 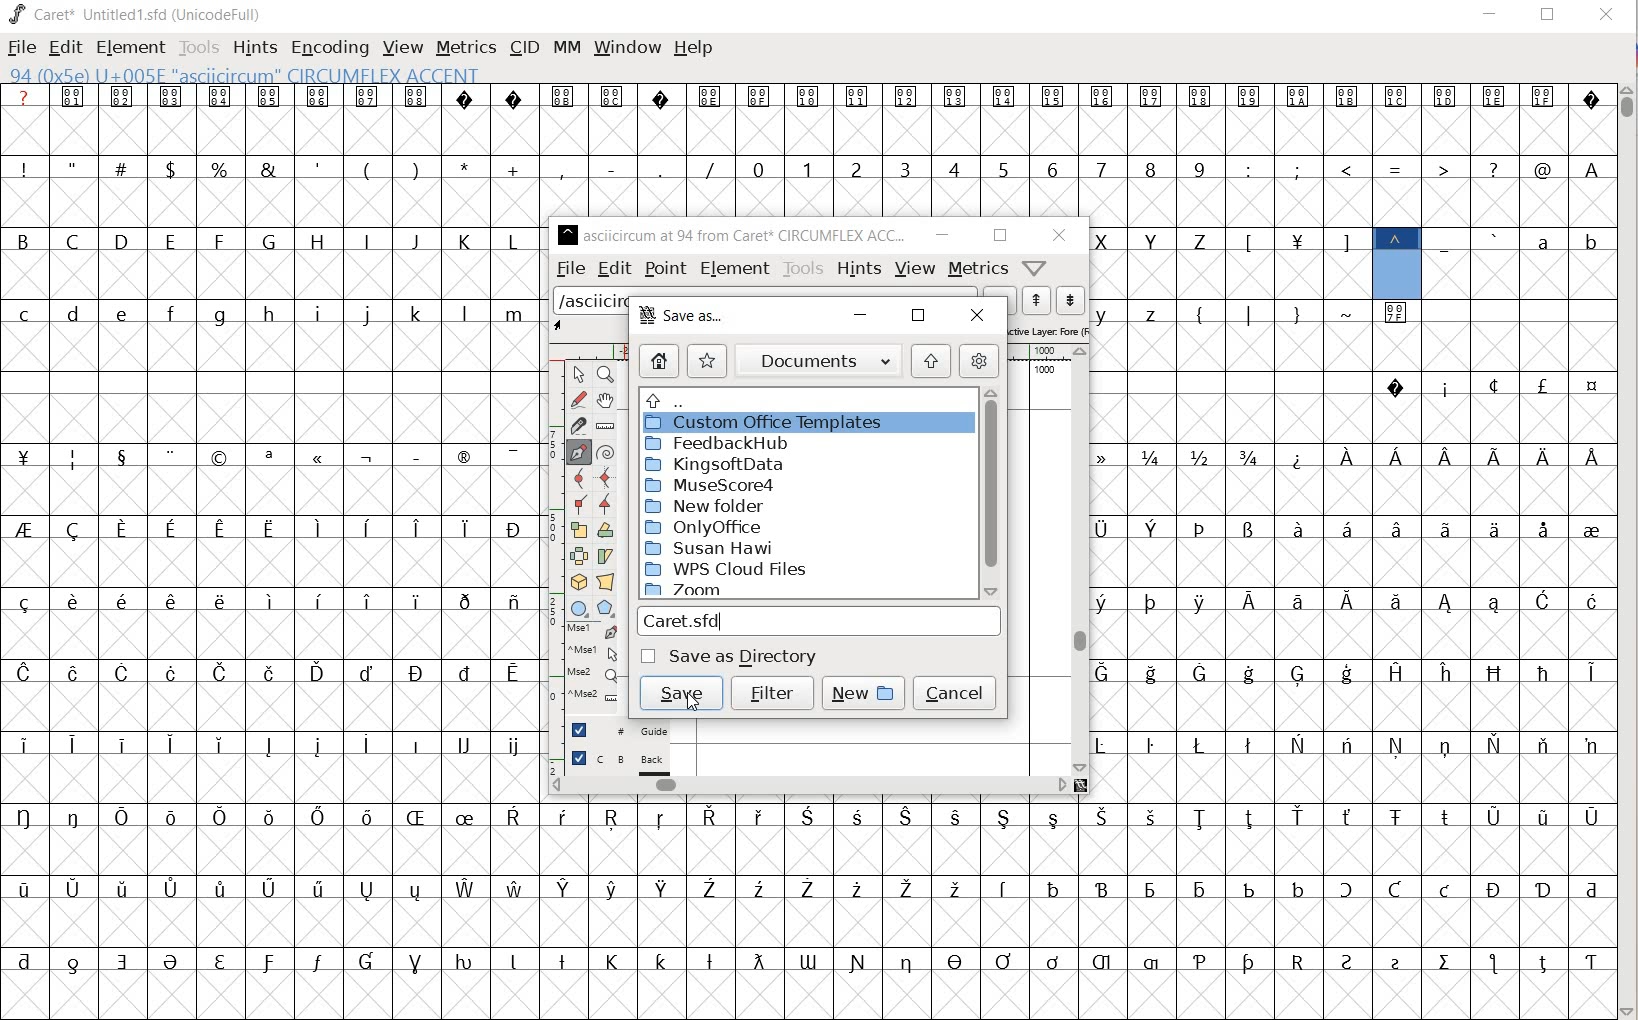 What do you see at coordinates (128, 47) in the screenshot?
I see `ELEMENT` at bounding box center [128, 47].